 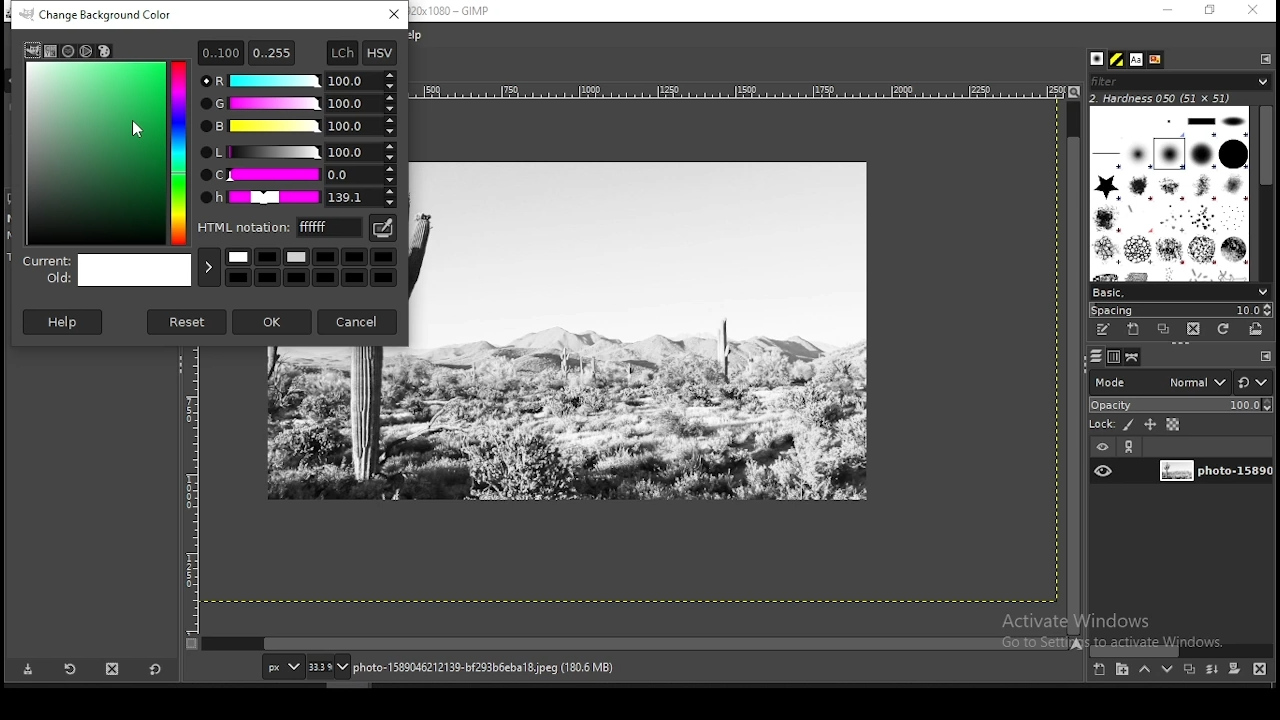 I want to click on layer visibility on/off, so click(x=1103, y=472).